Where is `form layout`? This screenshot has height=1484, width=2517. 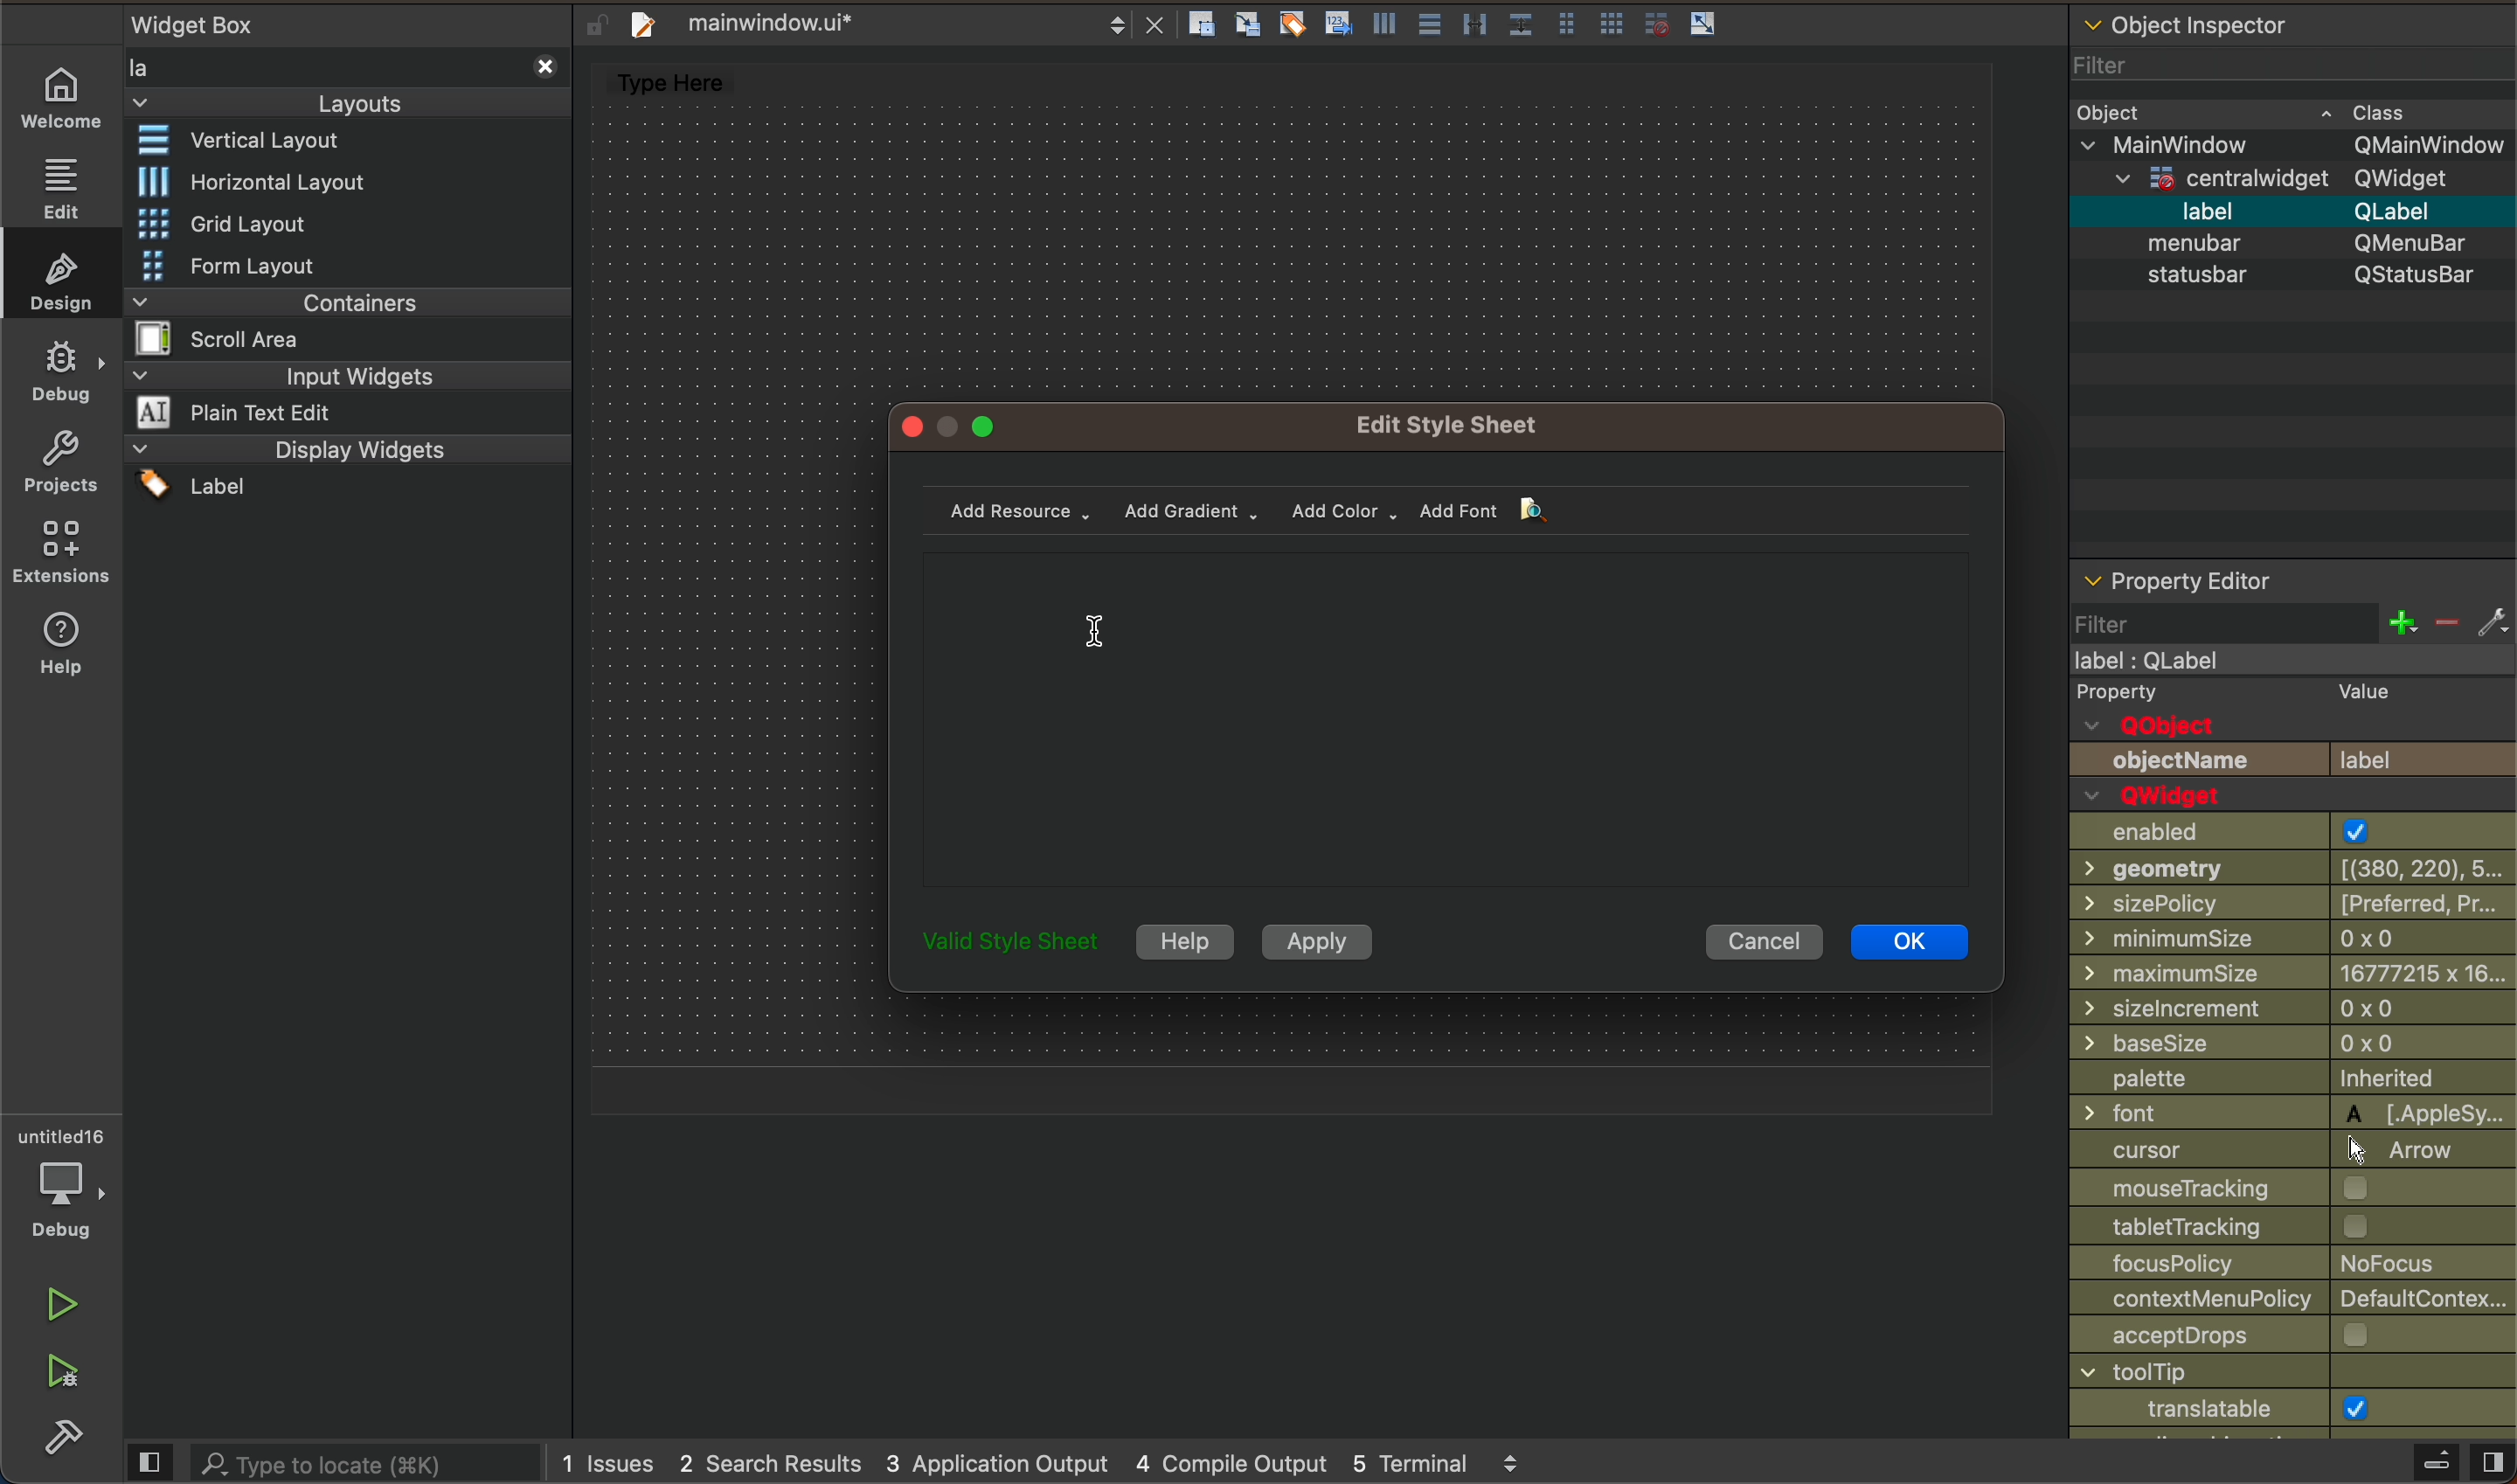 form layout is located at coordinates (243, 265).